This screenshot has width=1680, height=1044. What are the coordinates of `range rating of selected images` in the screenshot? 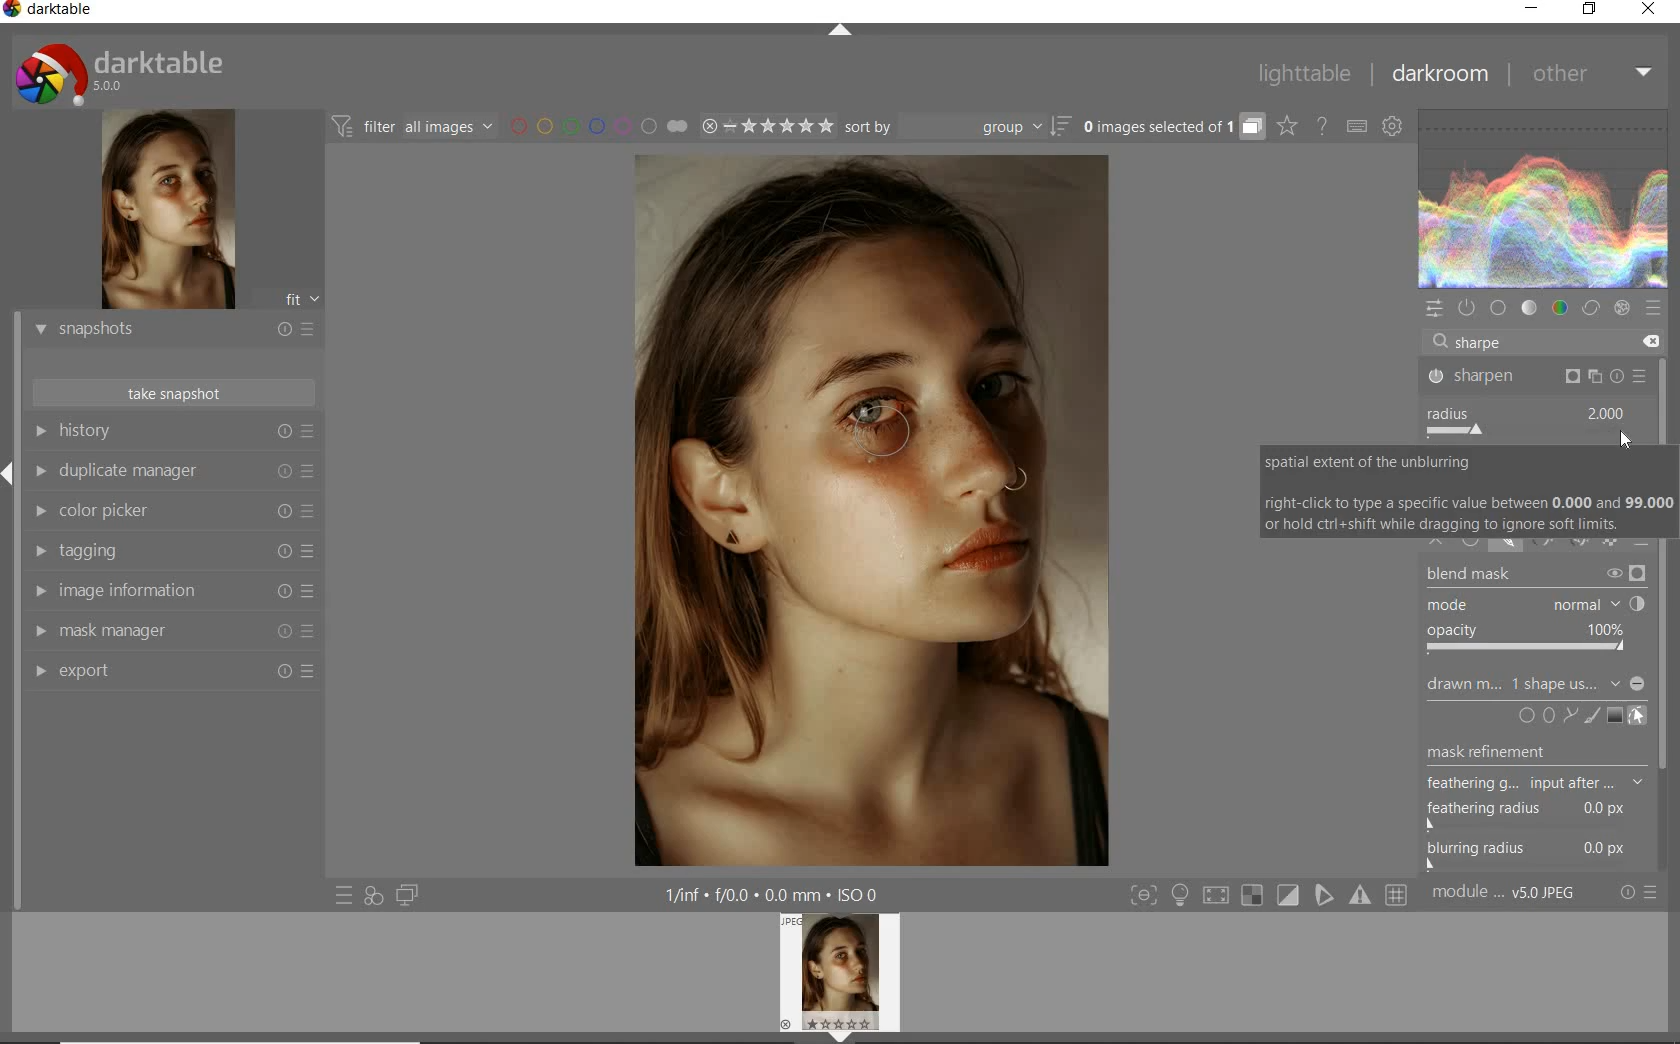 It's located at (766, 128).